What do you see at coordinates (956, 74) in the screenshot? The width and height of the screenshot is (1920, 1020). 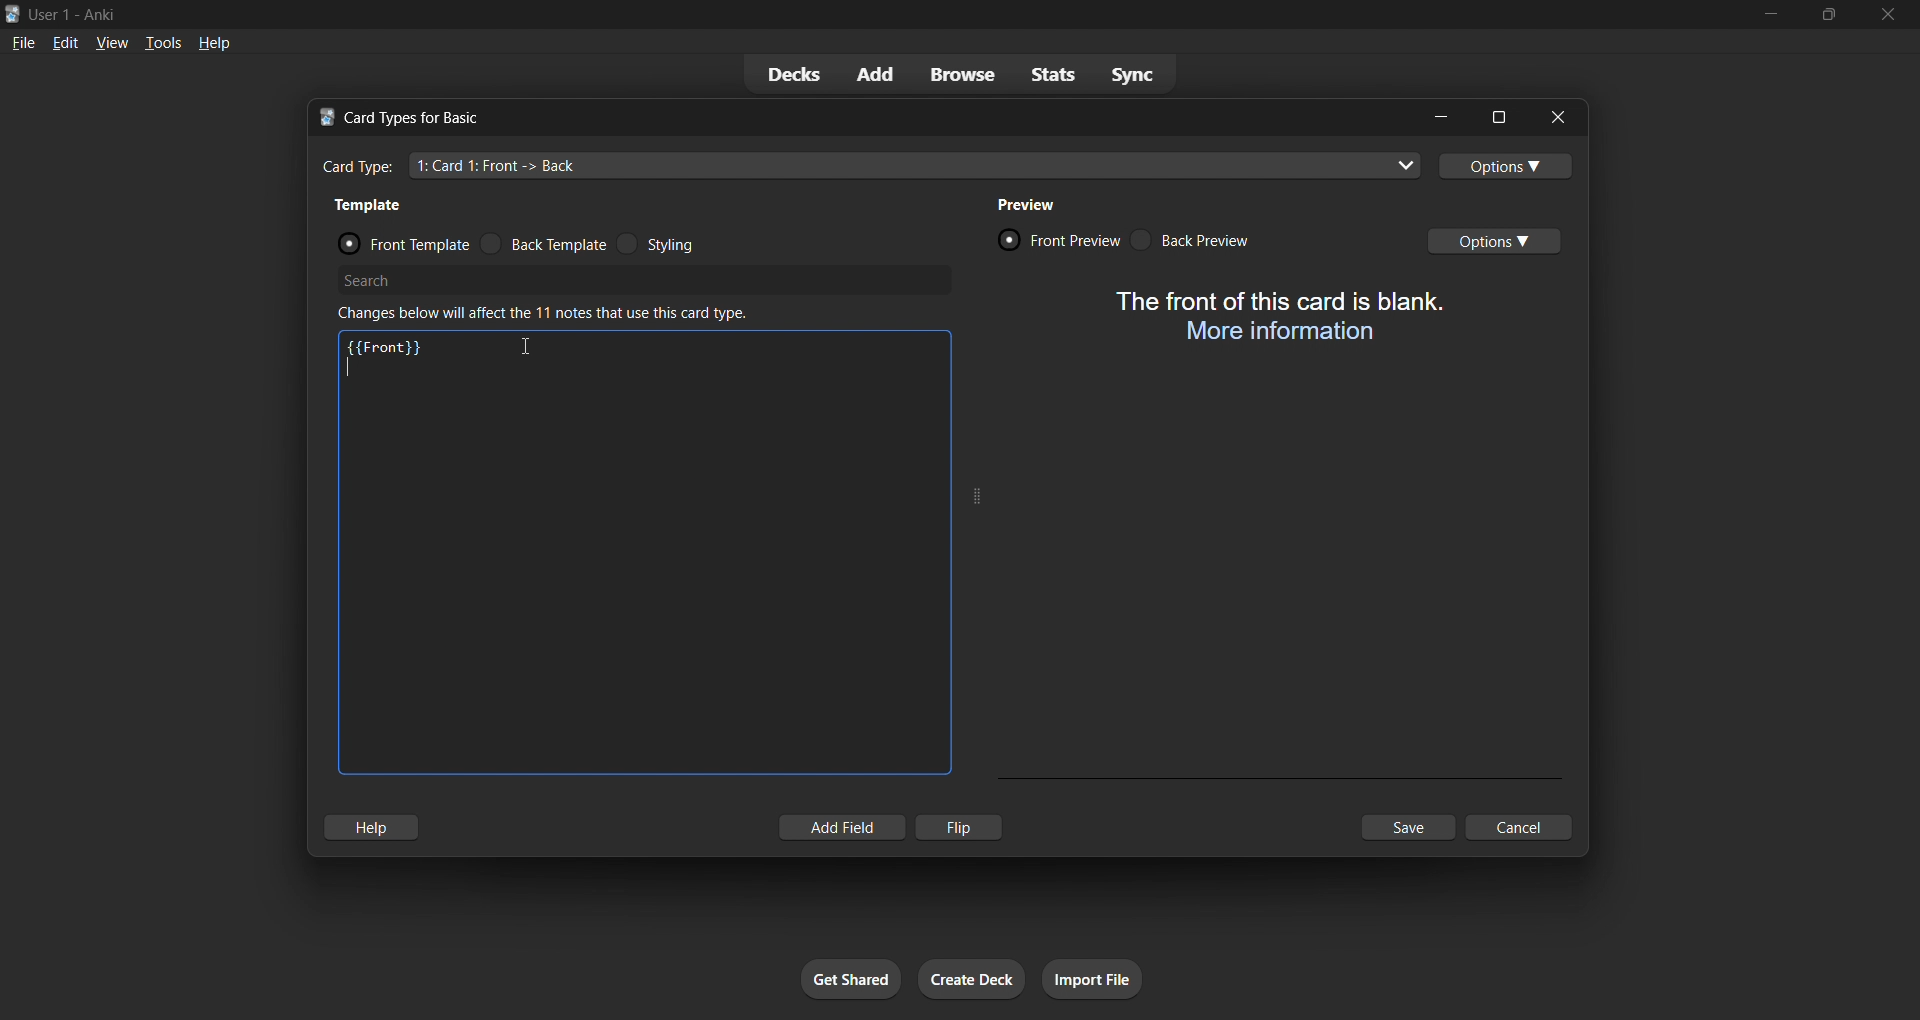 I see `browse` at bounding box center [956, 74].